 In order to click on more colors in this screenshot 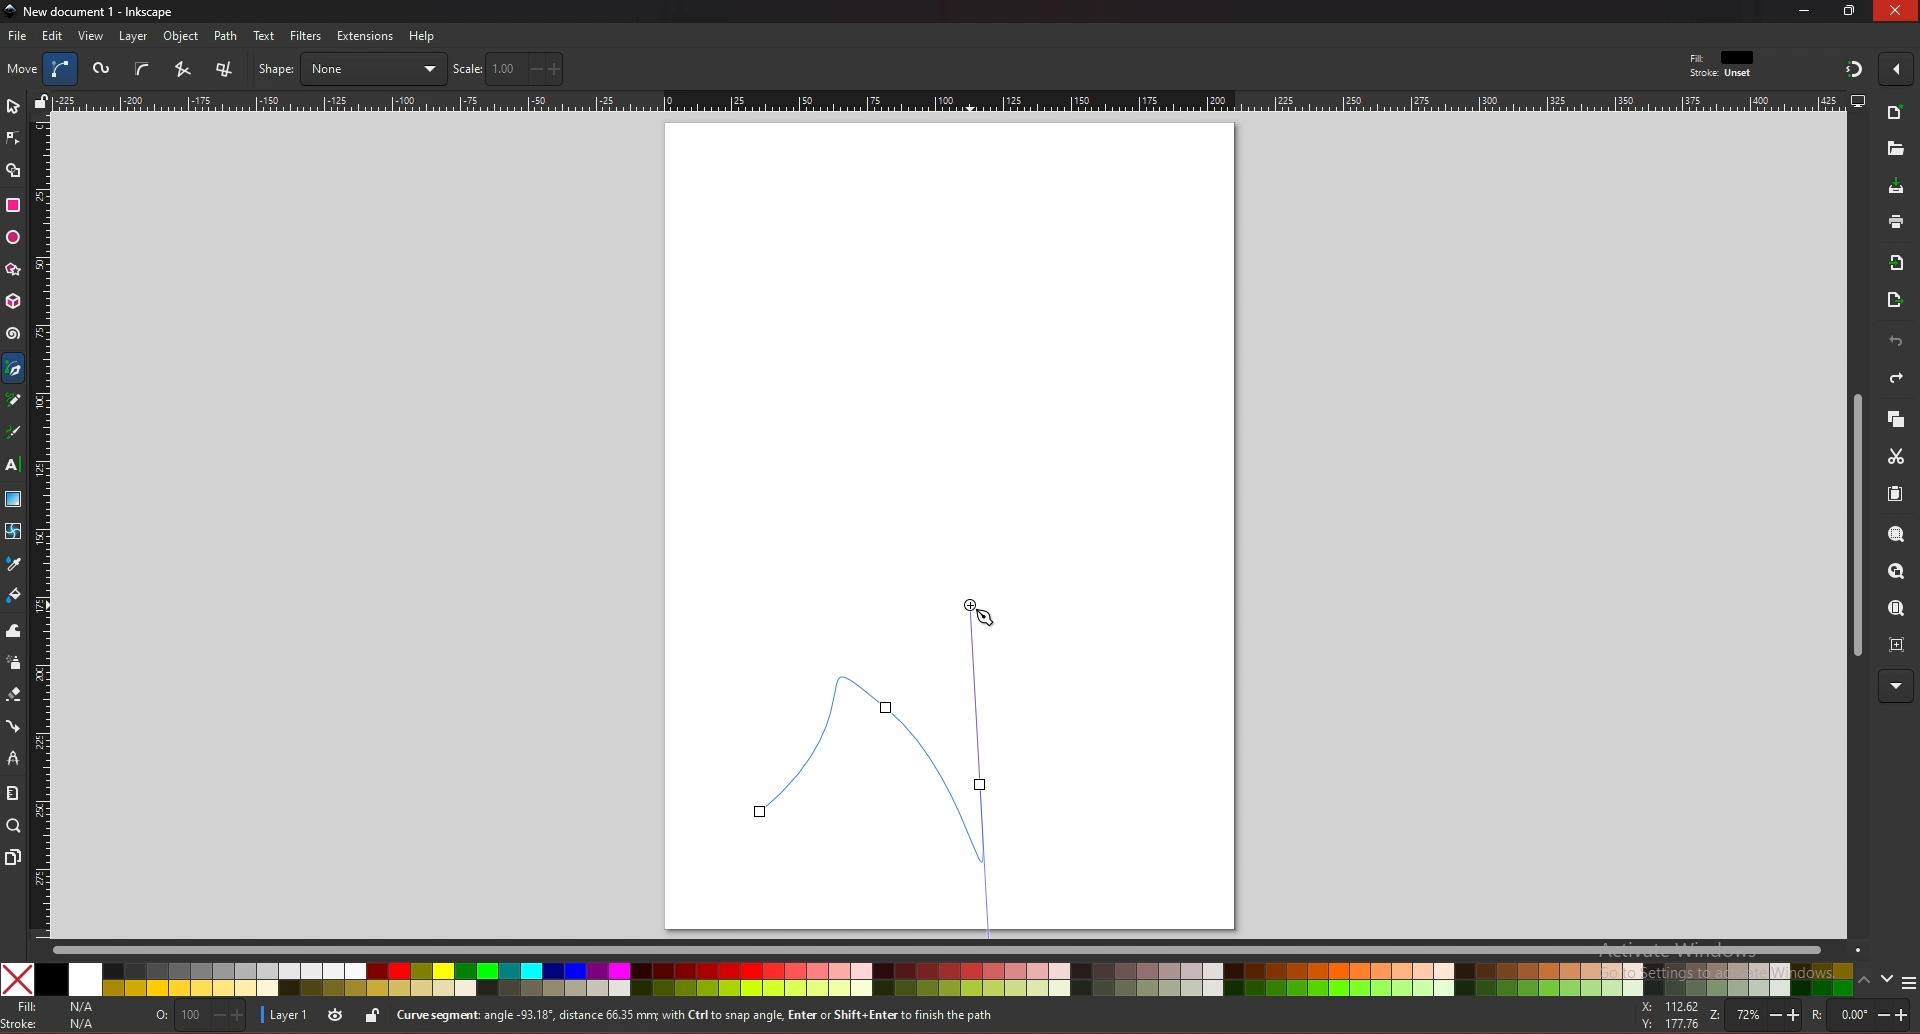, I will do `click(1908, 984)`.